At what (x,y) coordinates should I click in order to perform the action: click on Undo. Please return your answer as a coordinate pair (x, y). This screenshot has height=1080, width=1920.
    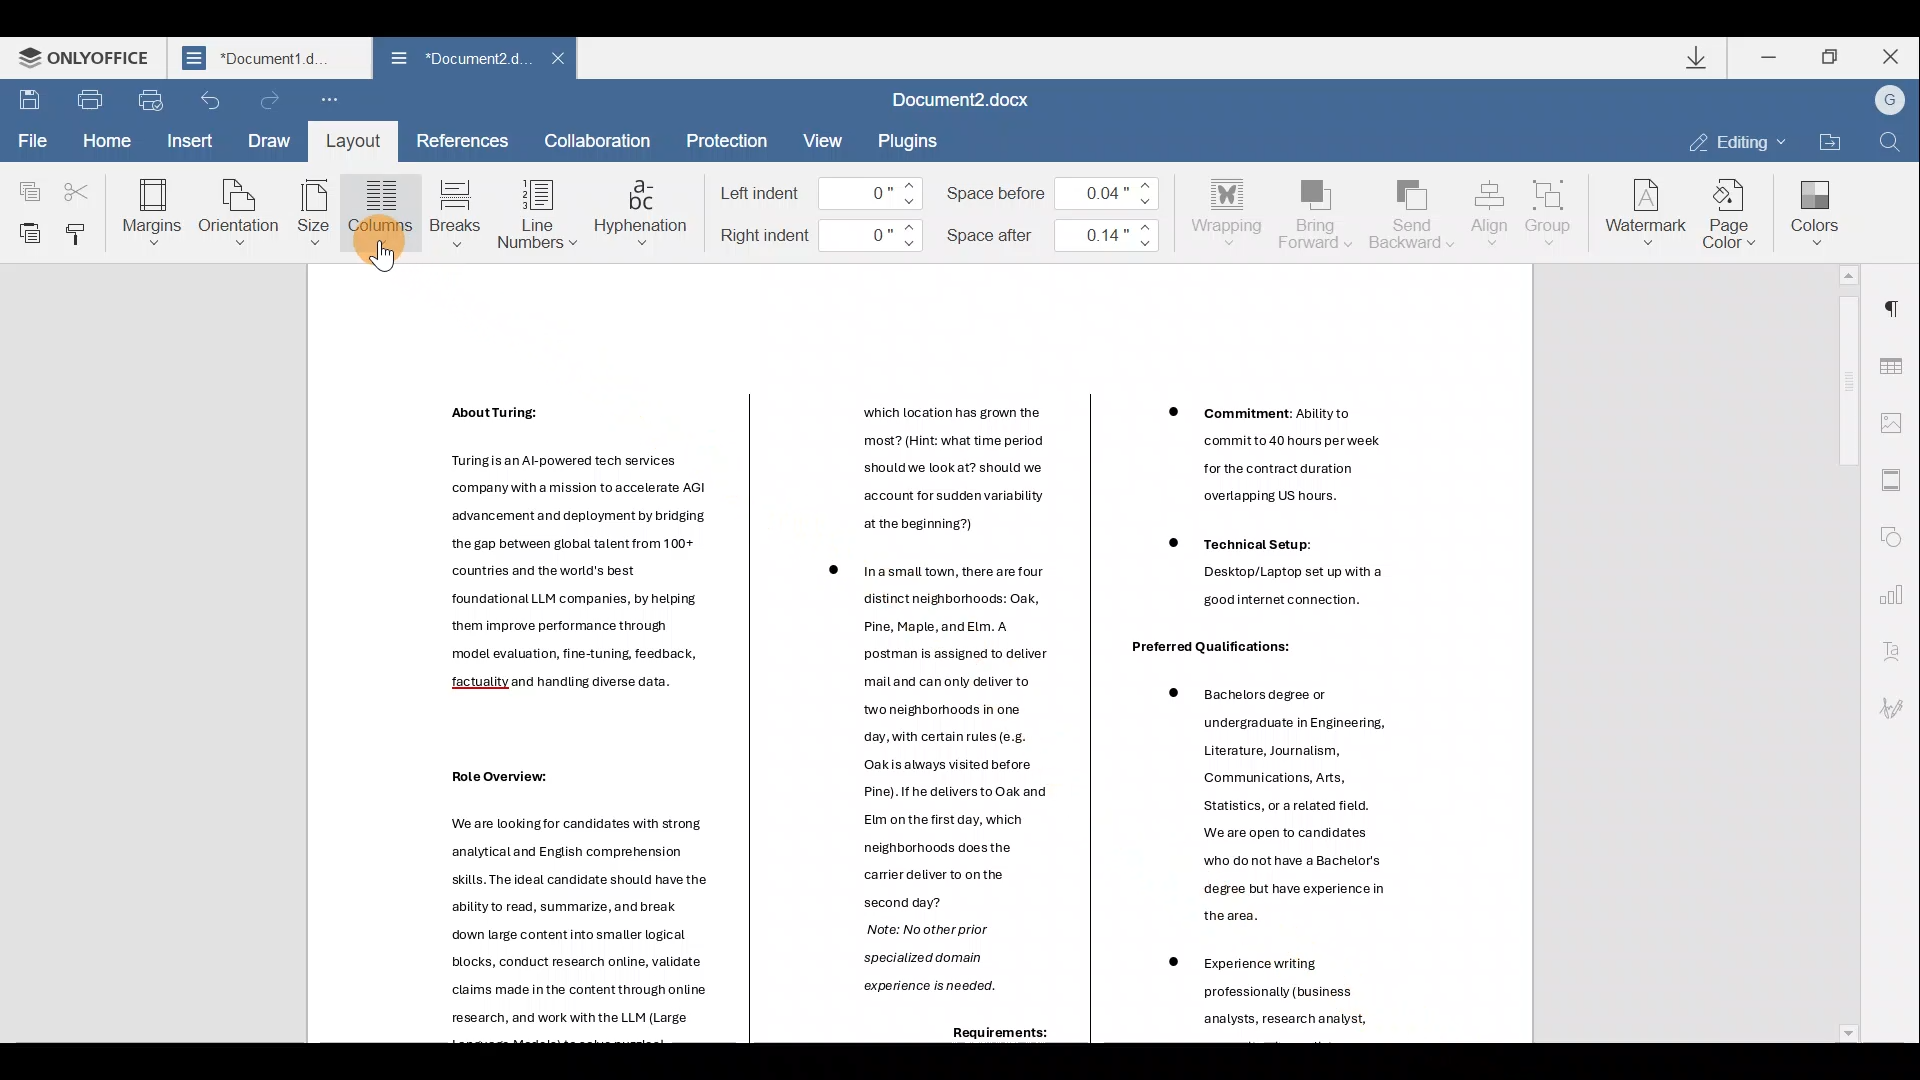
    Looking at the image, I should click on (210, 100).